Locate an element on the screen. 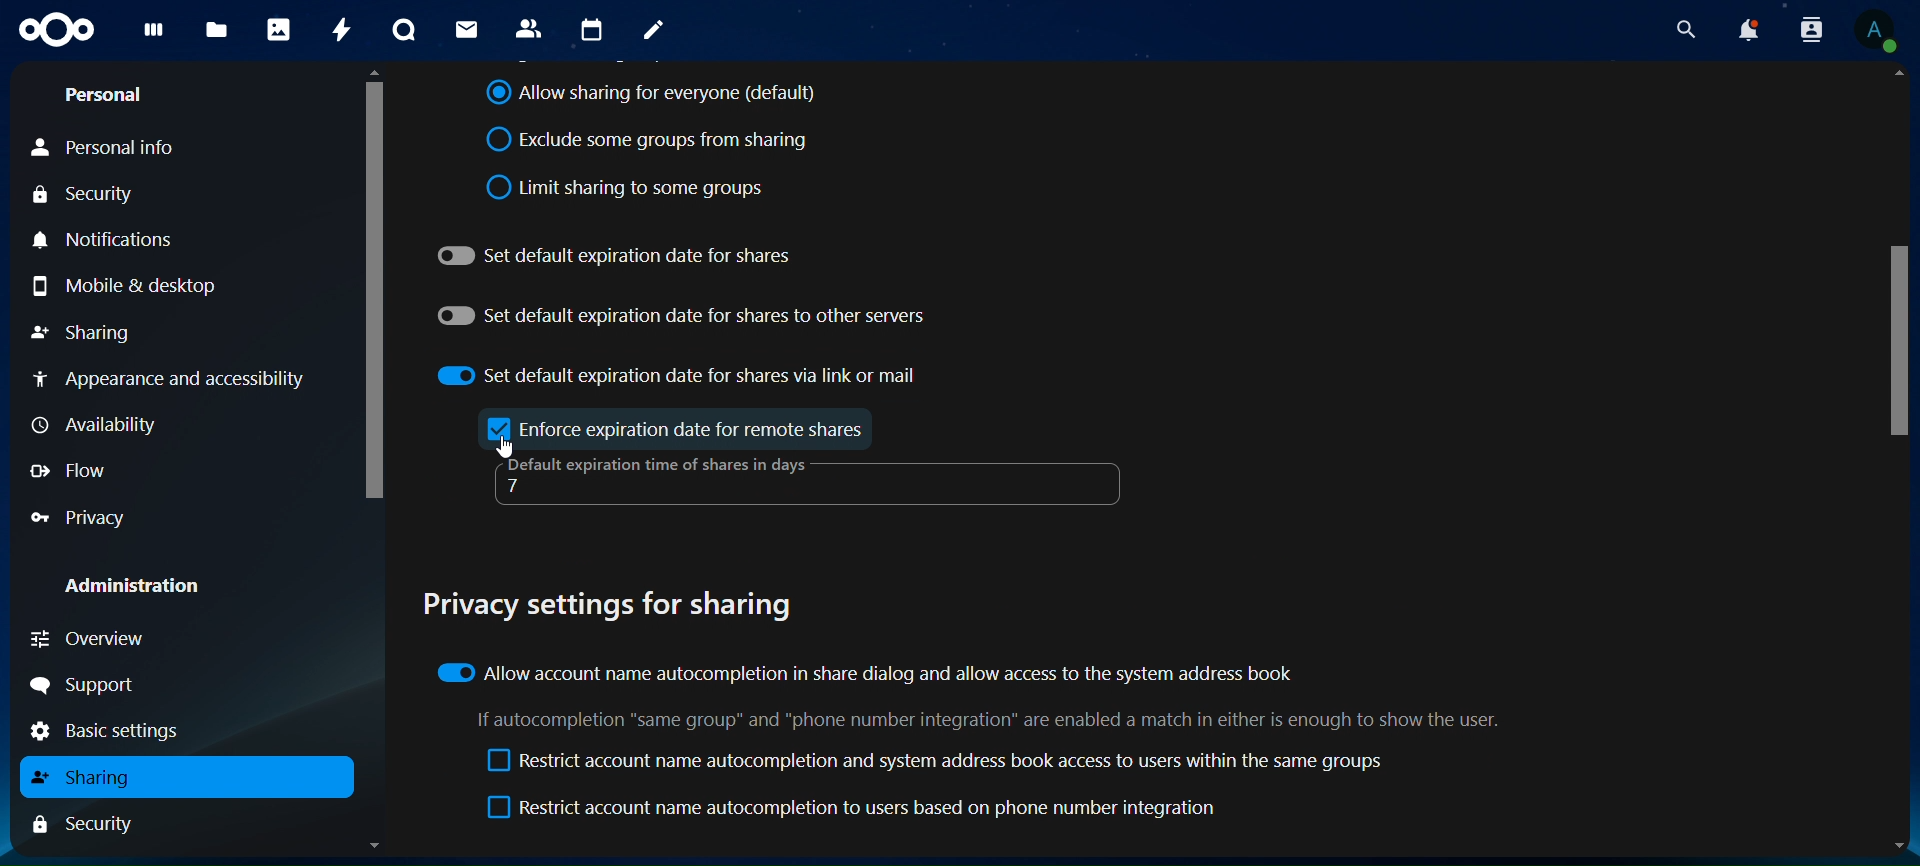 This screenshot has width=1920, height=866. set default expiration date for shares via link or mail is located at coordinates (680, 372).